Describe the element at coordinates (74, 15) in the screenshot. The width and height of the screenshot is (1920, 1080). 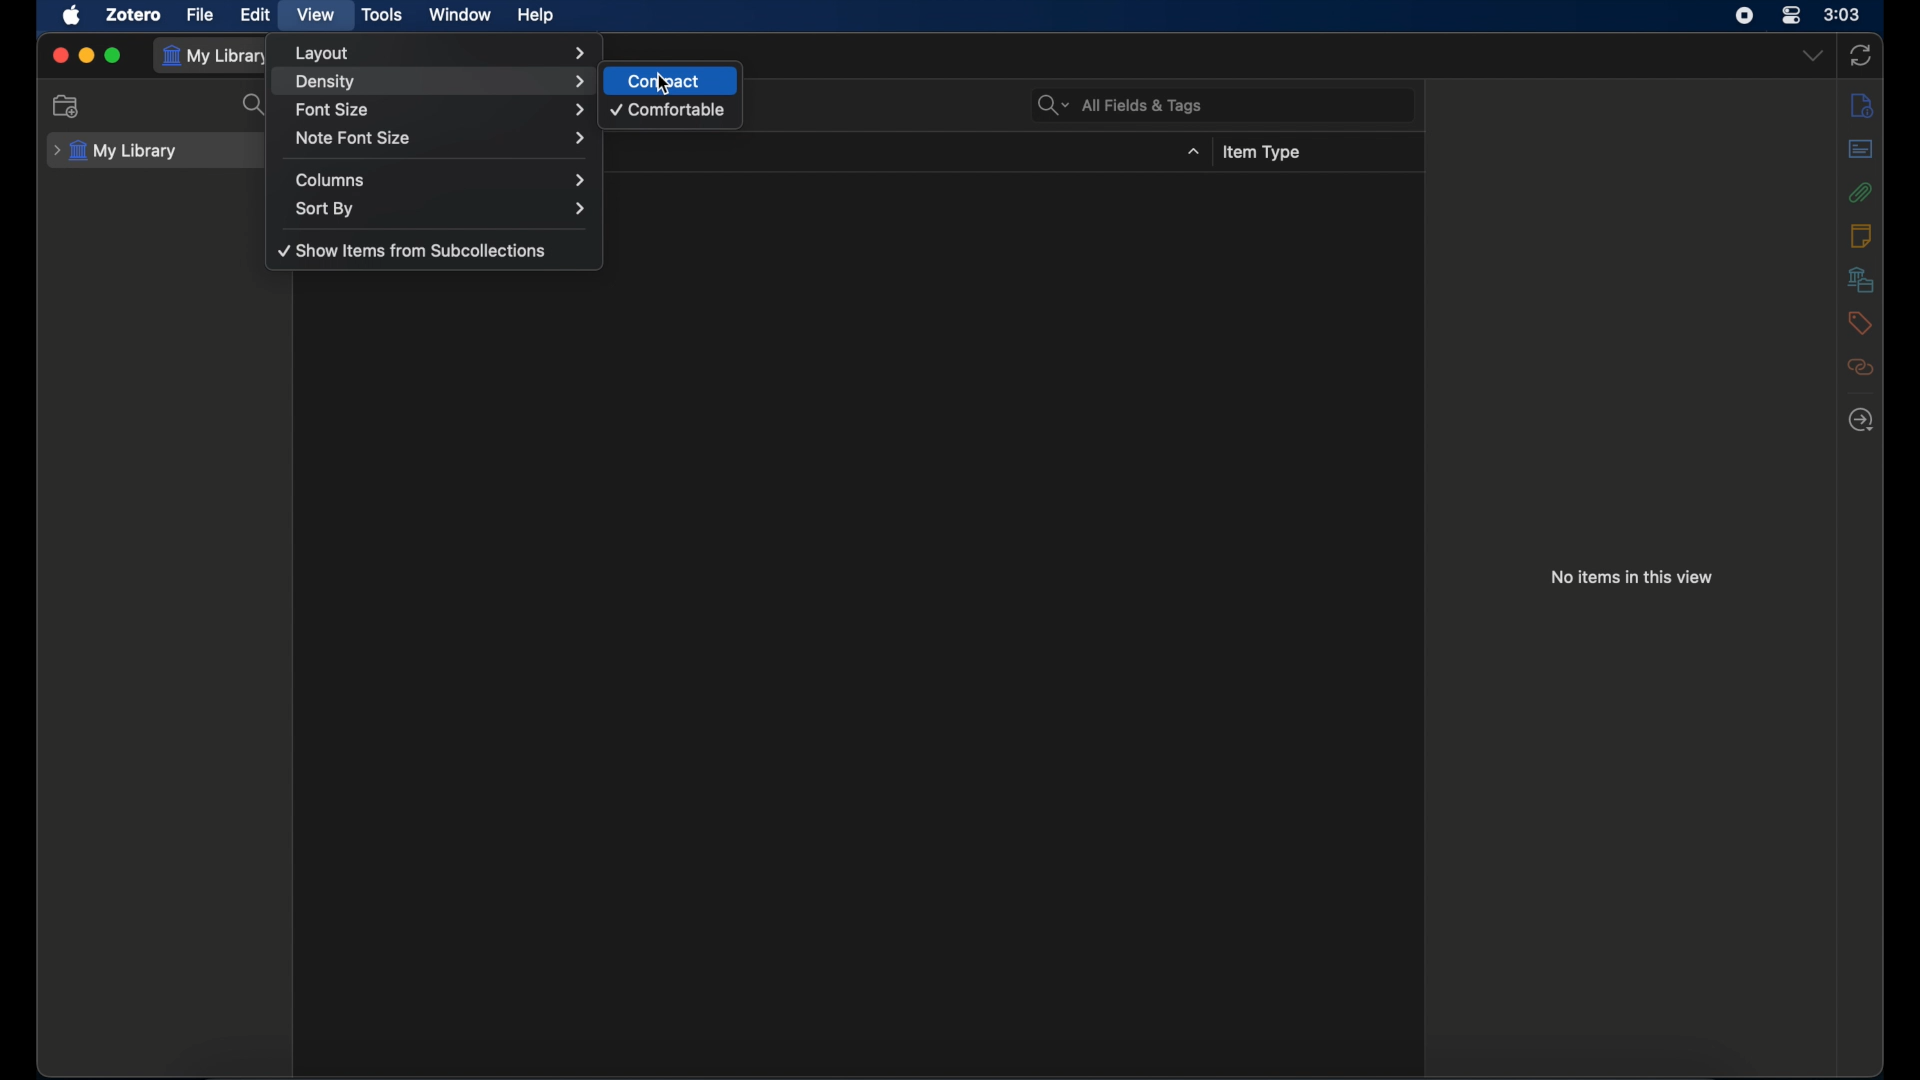
I see `apple icon` at that location.